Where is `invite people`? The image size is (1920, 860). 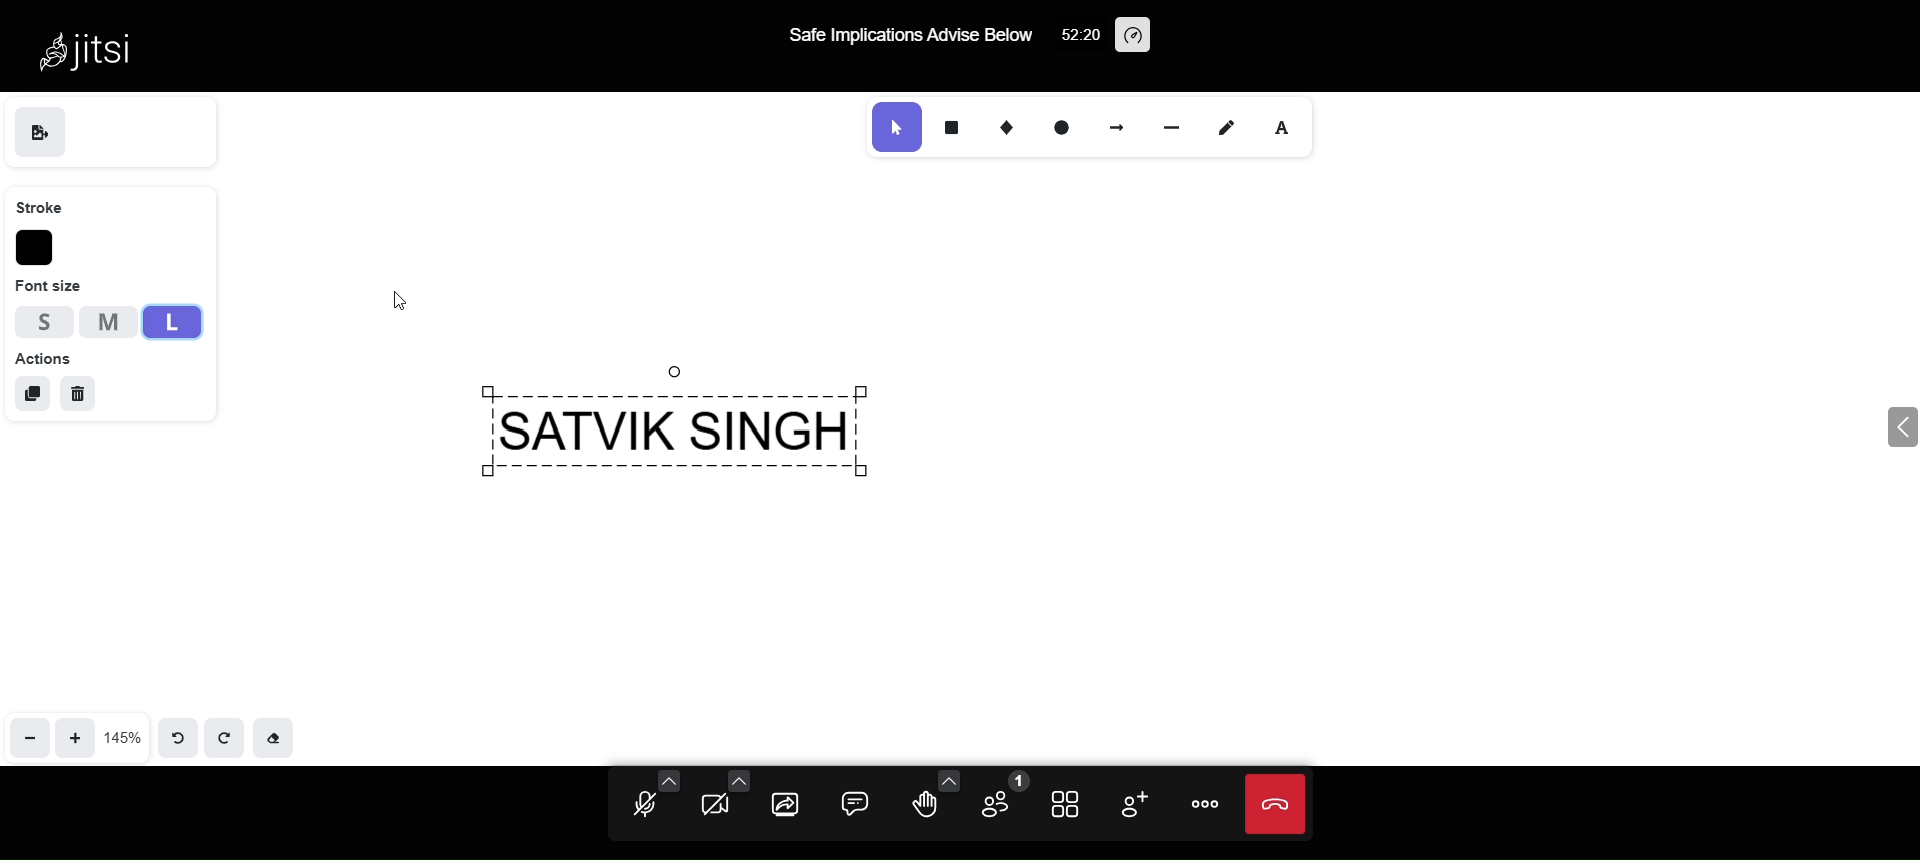
invite people is located at coordinates (1130, 802).